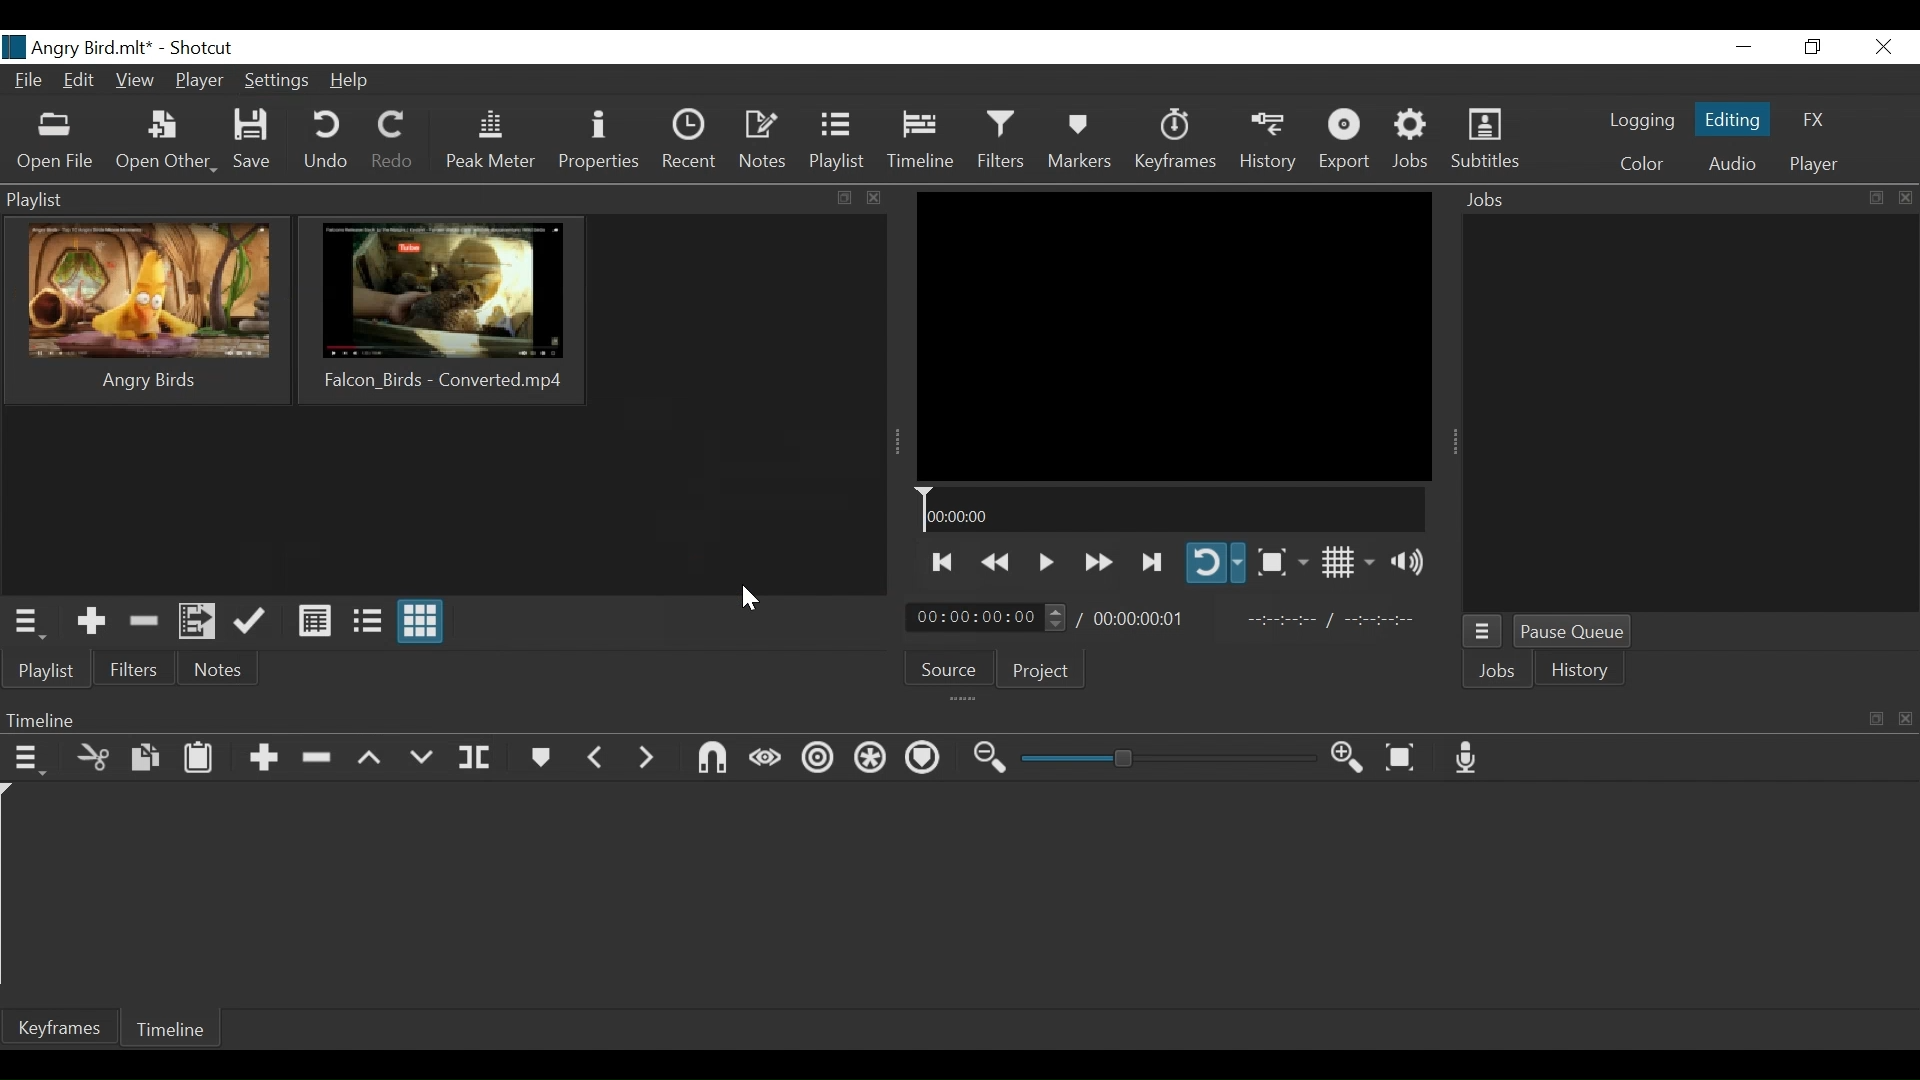  I want to click on Subtitles, so click(1486, 140).